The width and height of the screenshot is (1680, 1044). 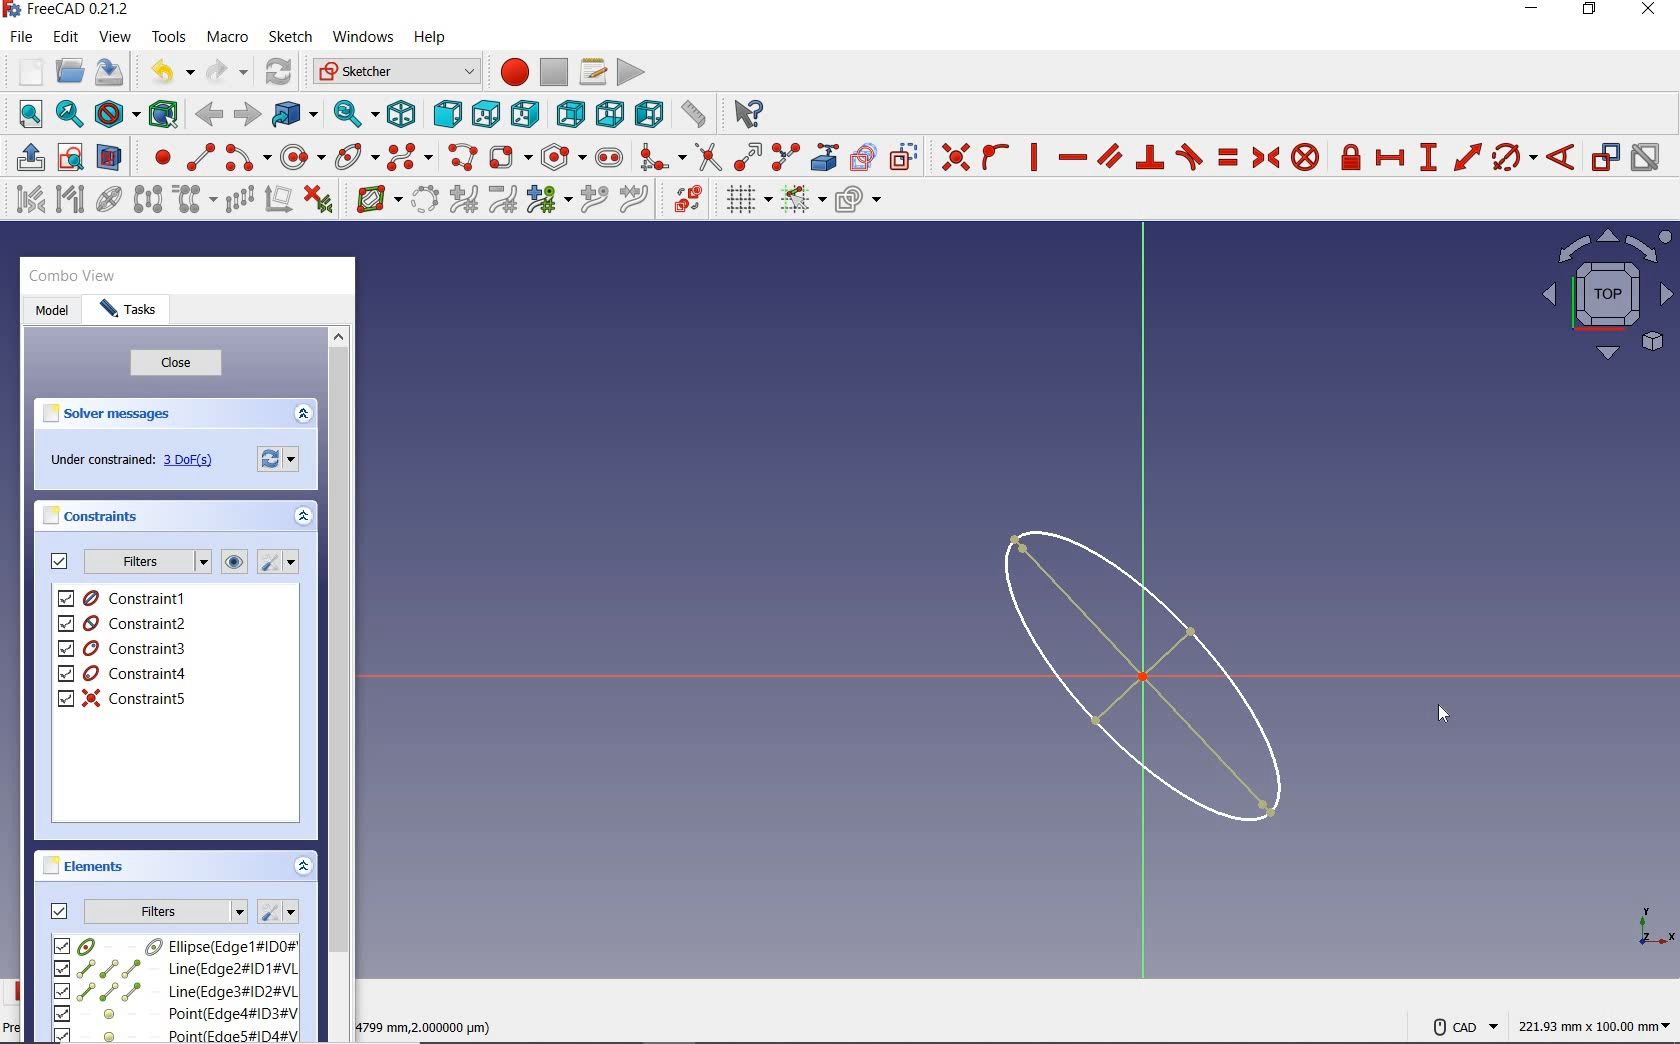 I want to click on constrain angle, so click(x=1561, y=156).